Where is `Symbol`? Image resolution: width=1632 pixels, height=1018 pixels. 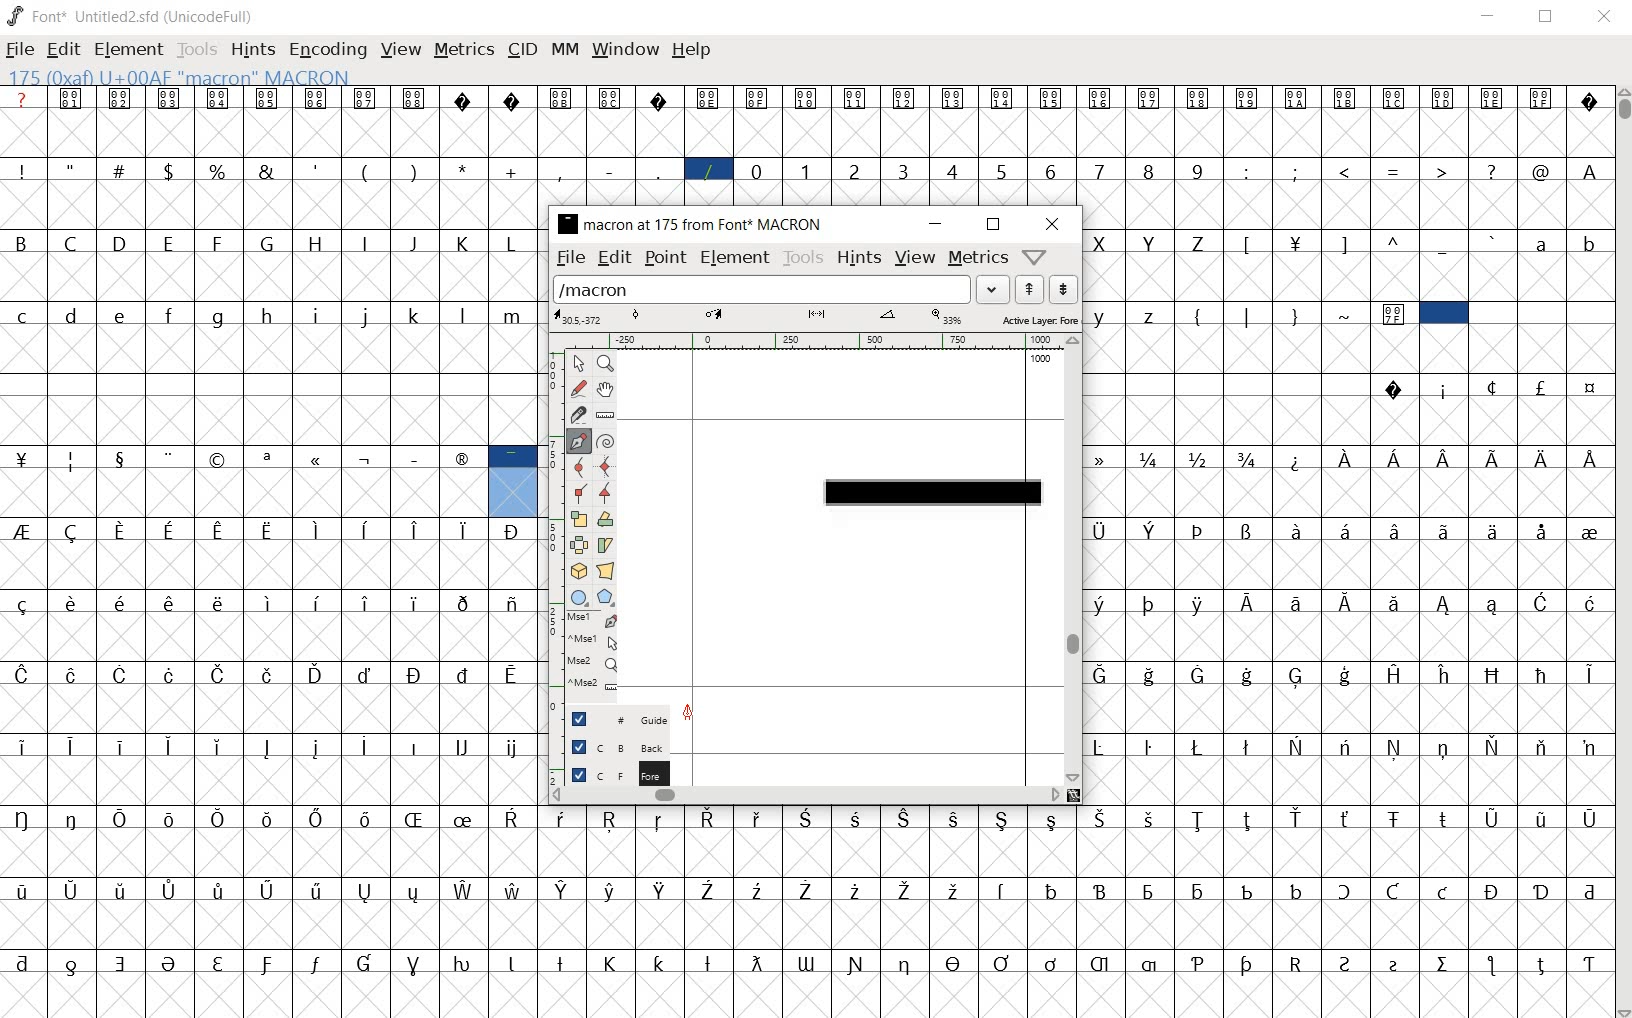
Symbol is located at coordinates (564, 817).